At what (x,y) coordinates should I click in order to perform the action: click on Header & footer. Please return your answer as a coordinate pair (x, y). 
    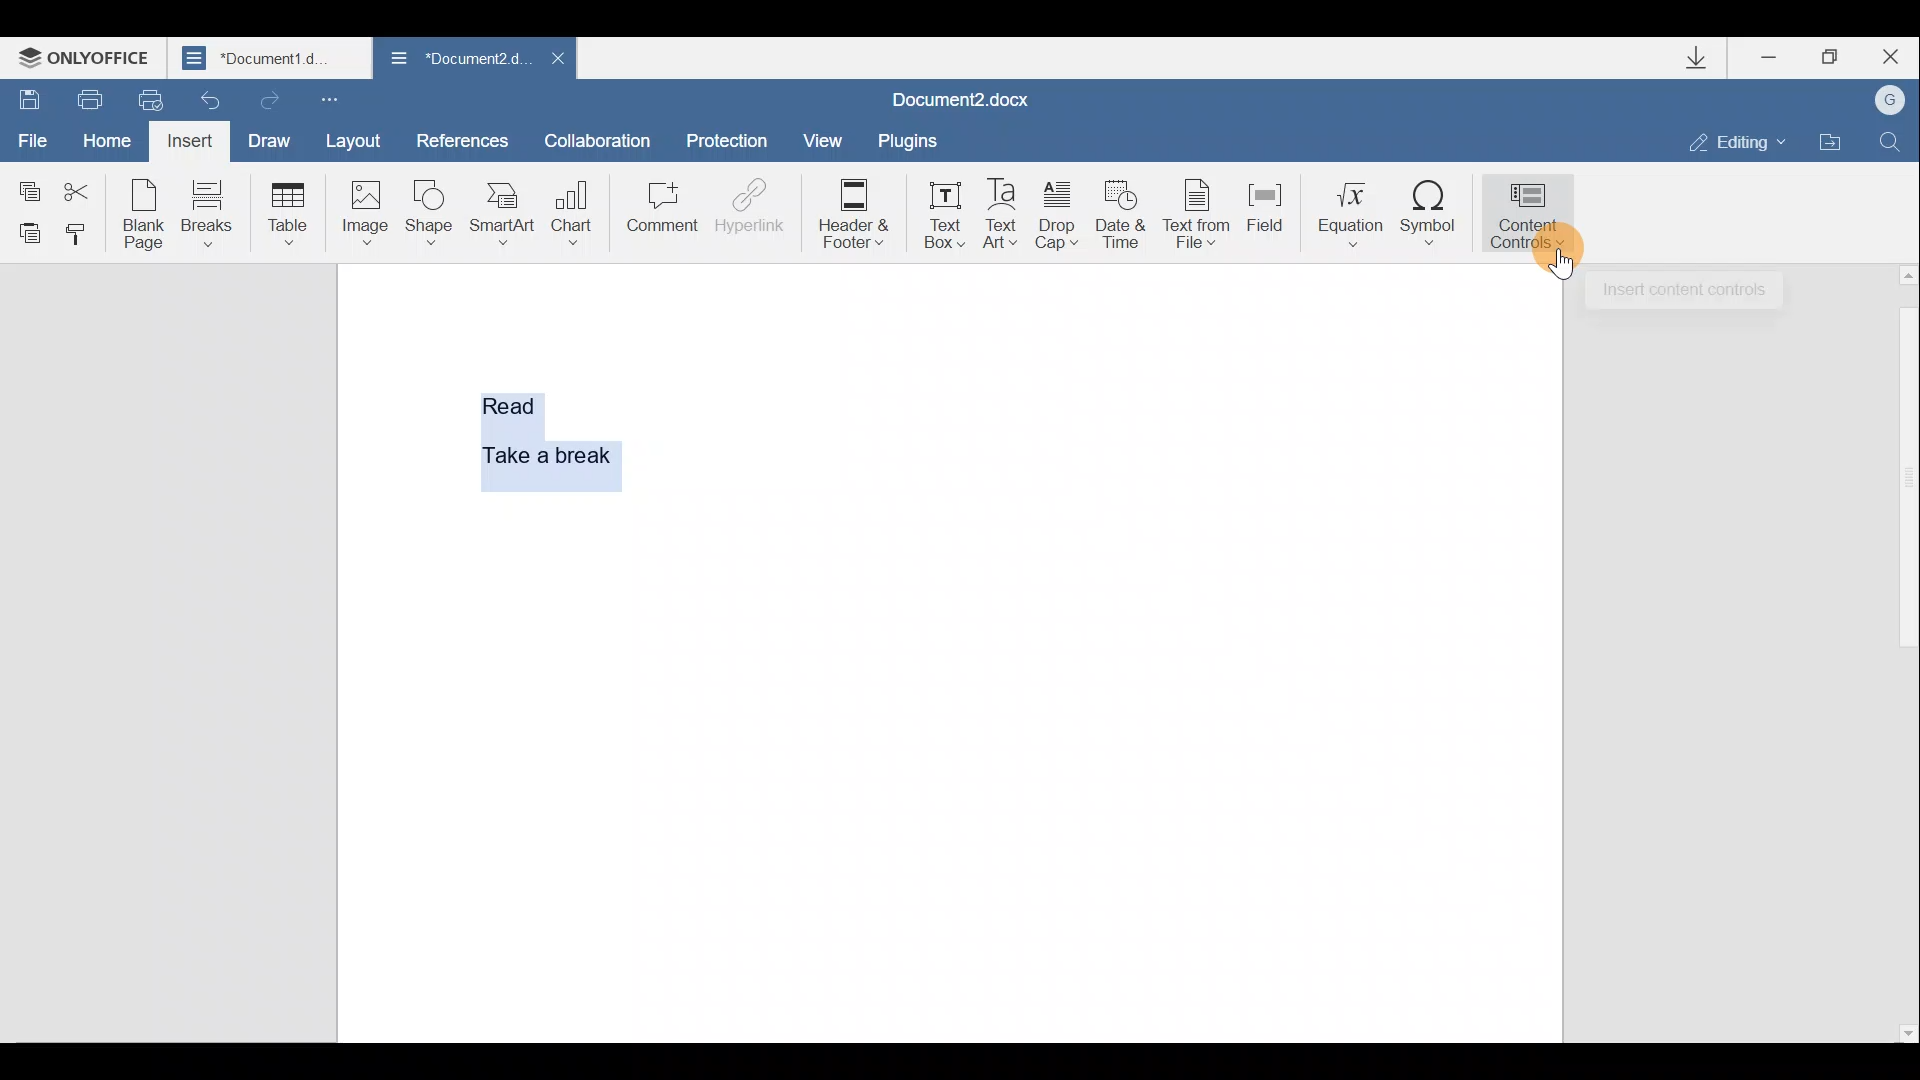
    Looking at the image, I should click on (860, 214).